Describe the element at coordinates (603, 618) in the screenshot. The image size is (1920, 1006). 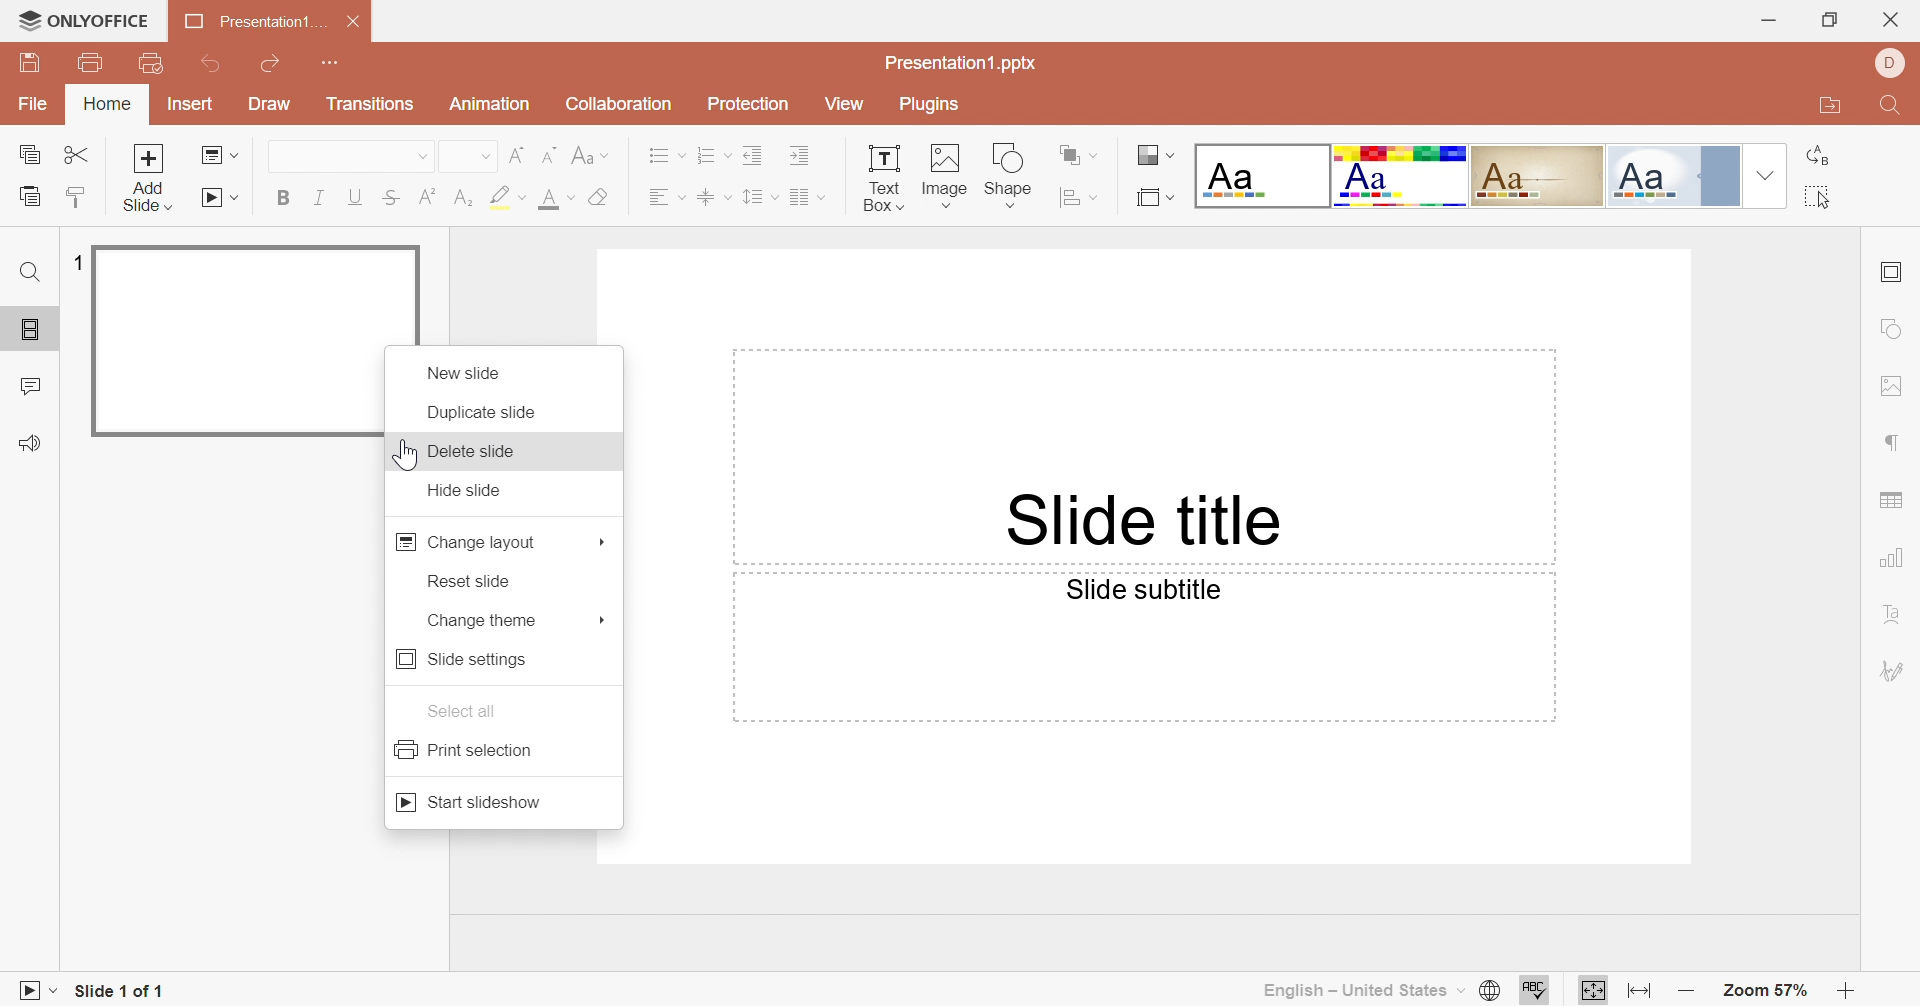
I see `More` at that location.